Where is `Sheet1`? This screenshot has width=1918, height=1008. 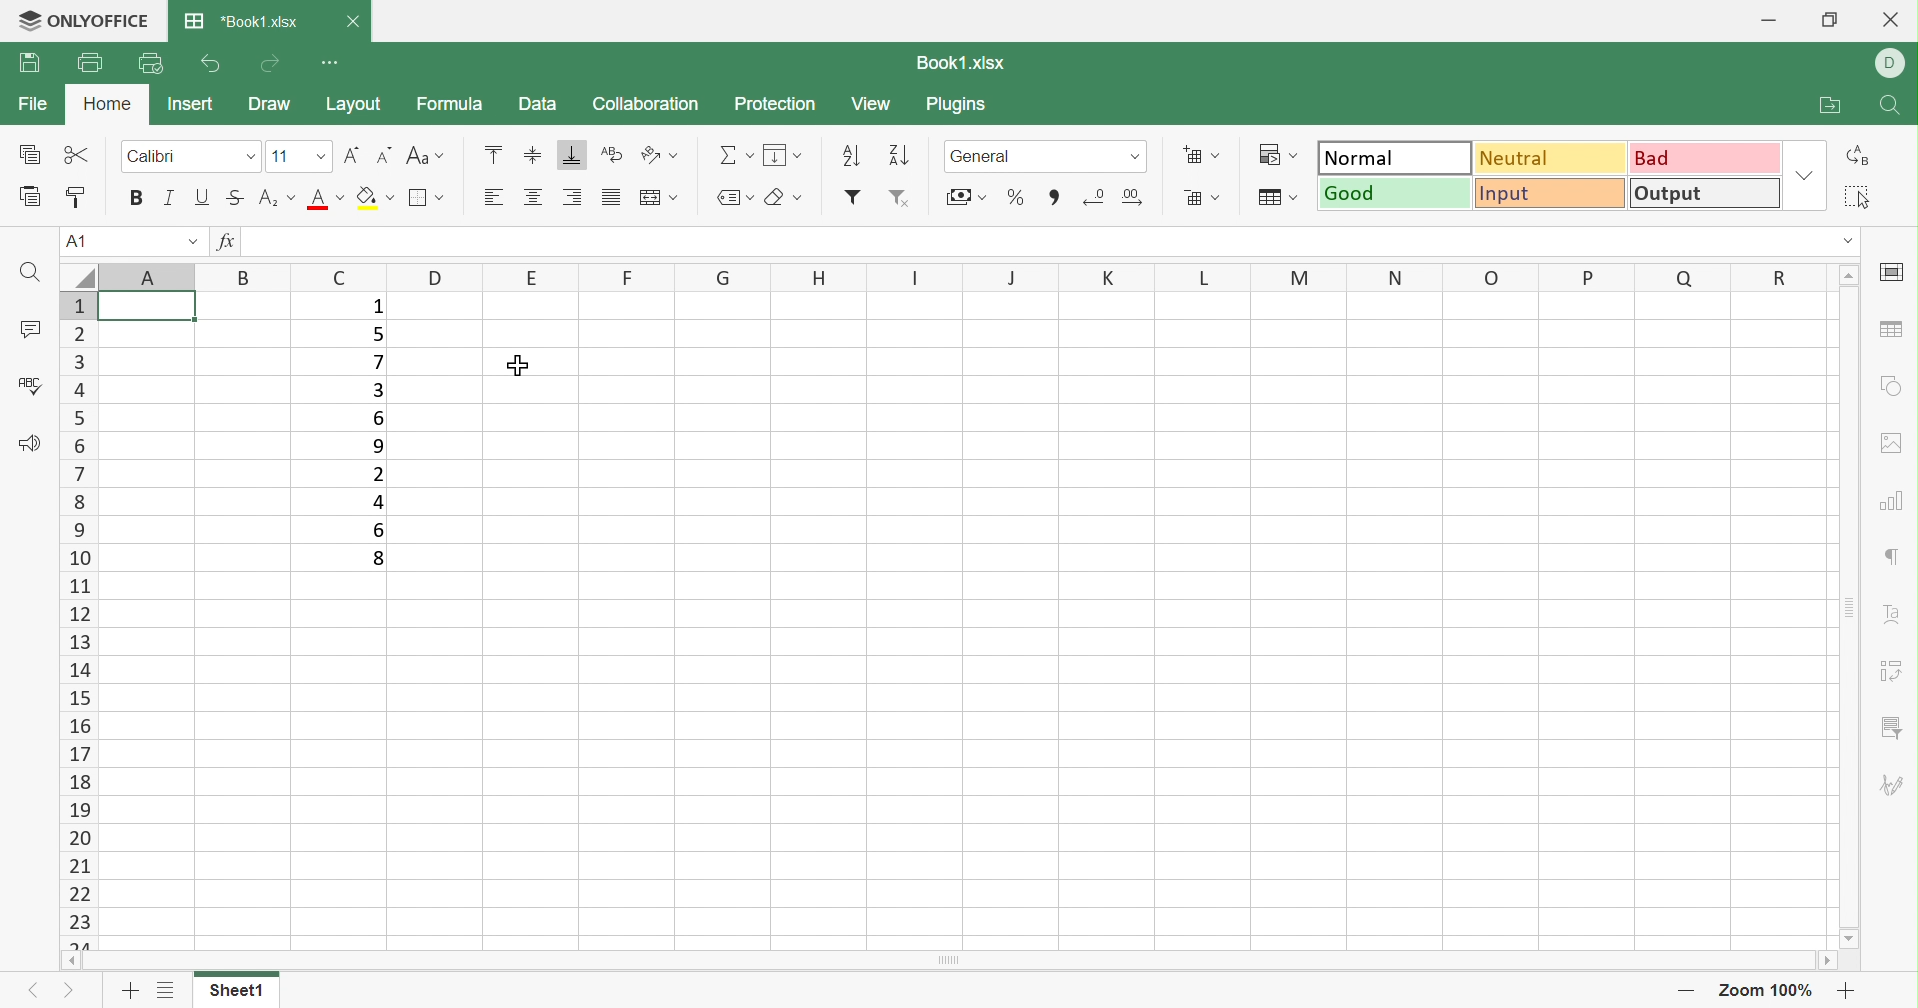 Sheet1 is located at coordinates (238, 991).